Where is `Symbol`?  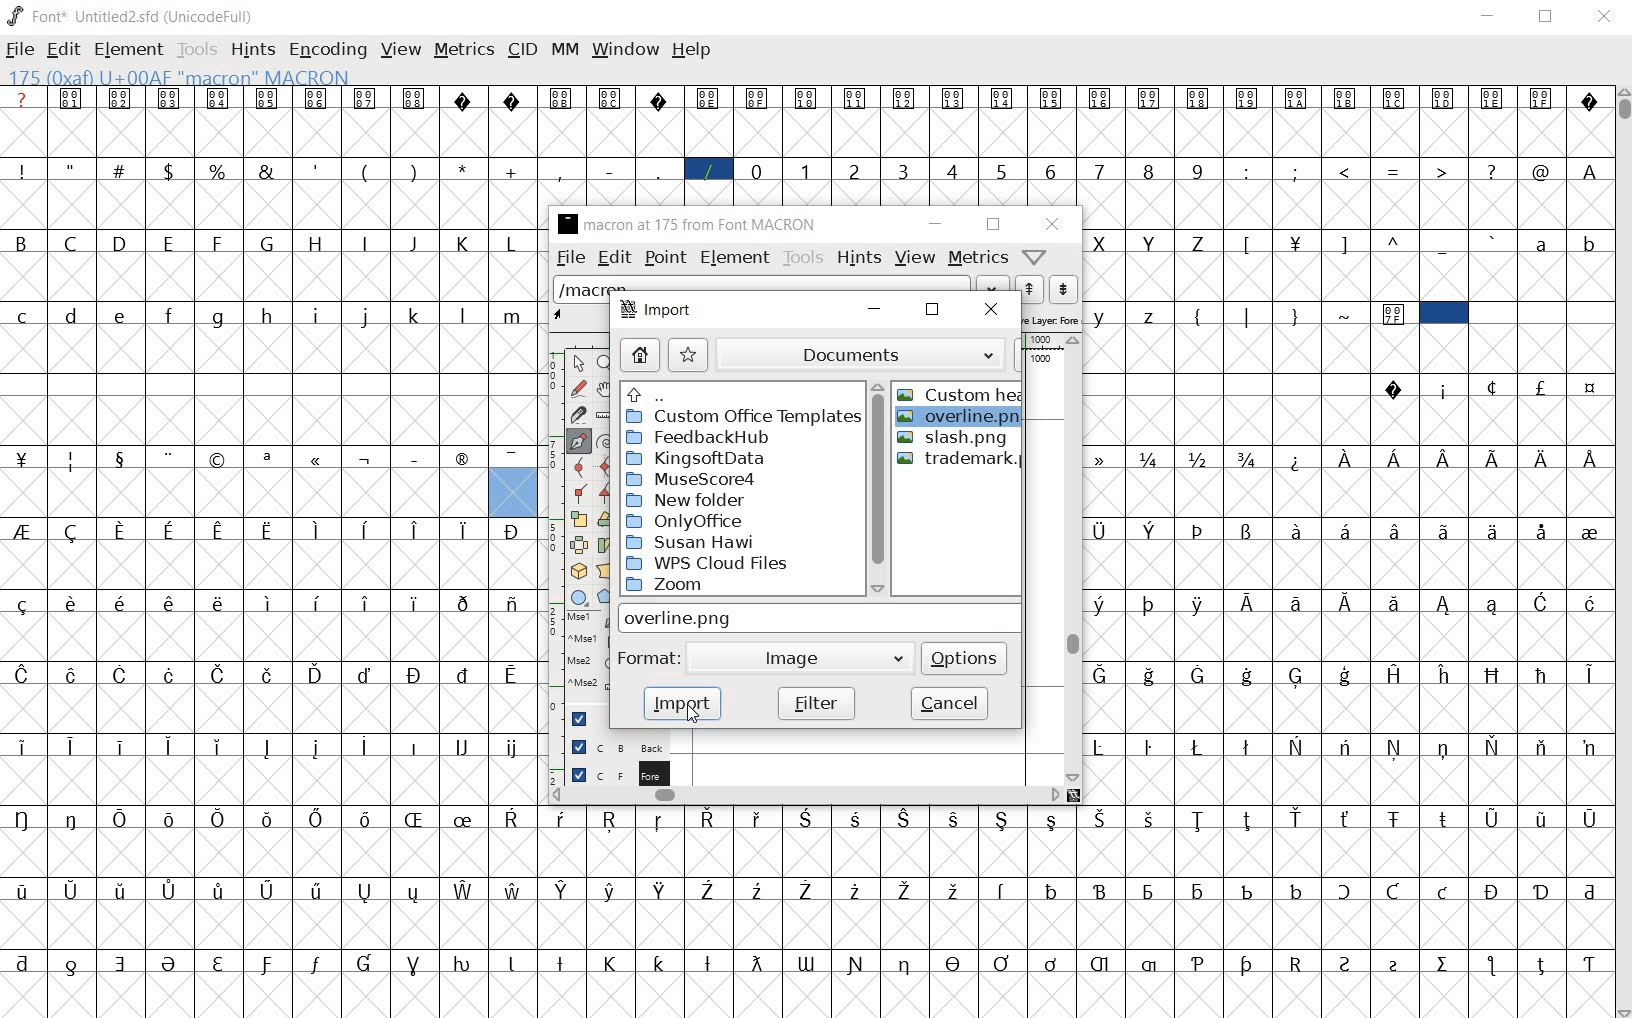
Symbol is located at coordinates (809, 818).